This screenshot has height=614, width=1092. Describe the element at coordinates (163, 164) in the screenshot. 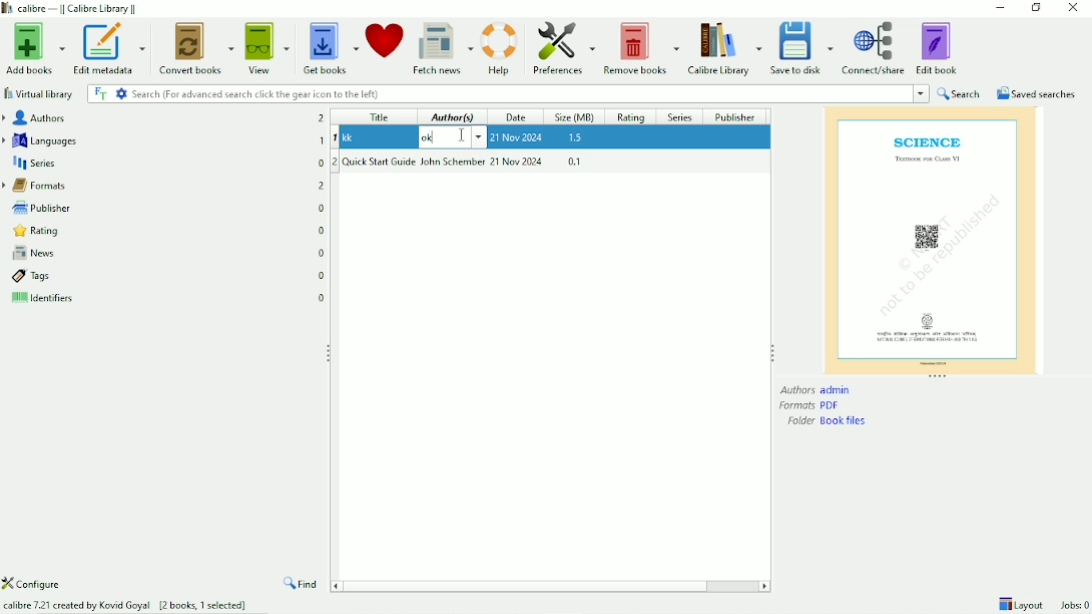

I see `Series` at that location.